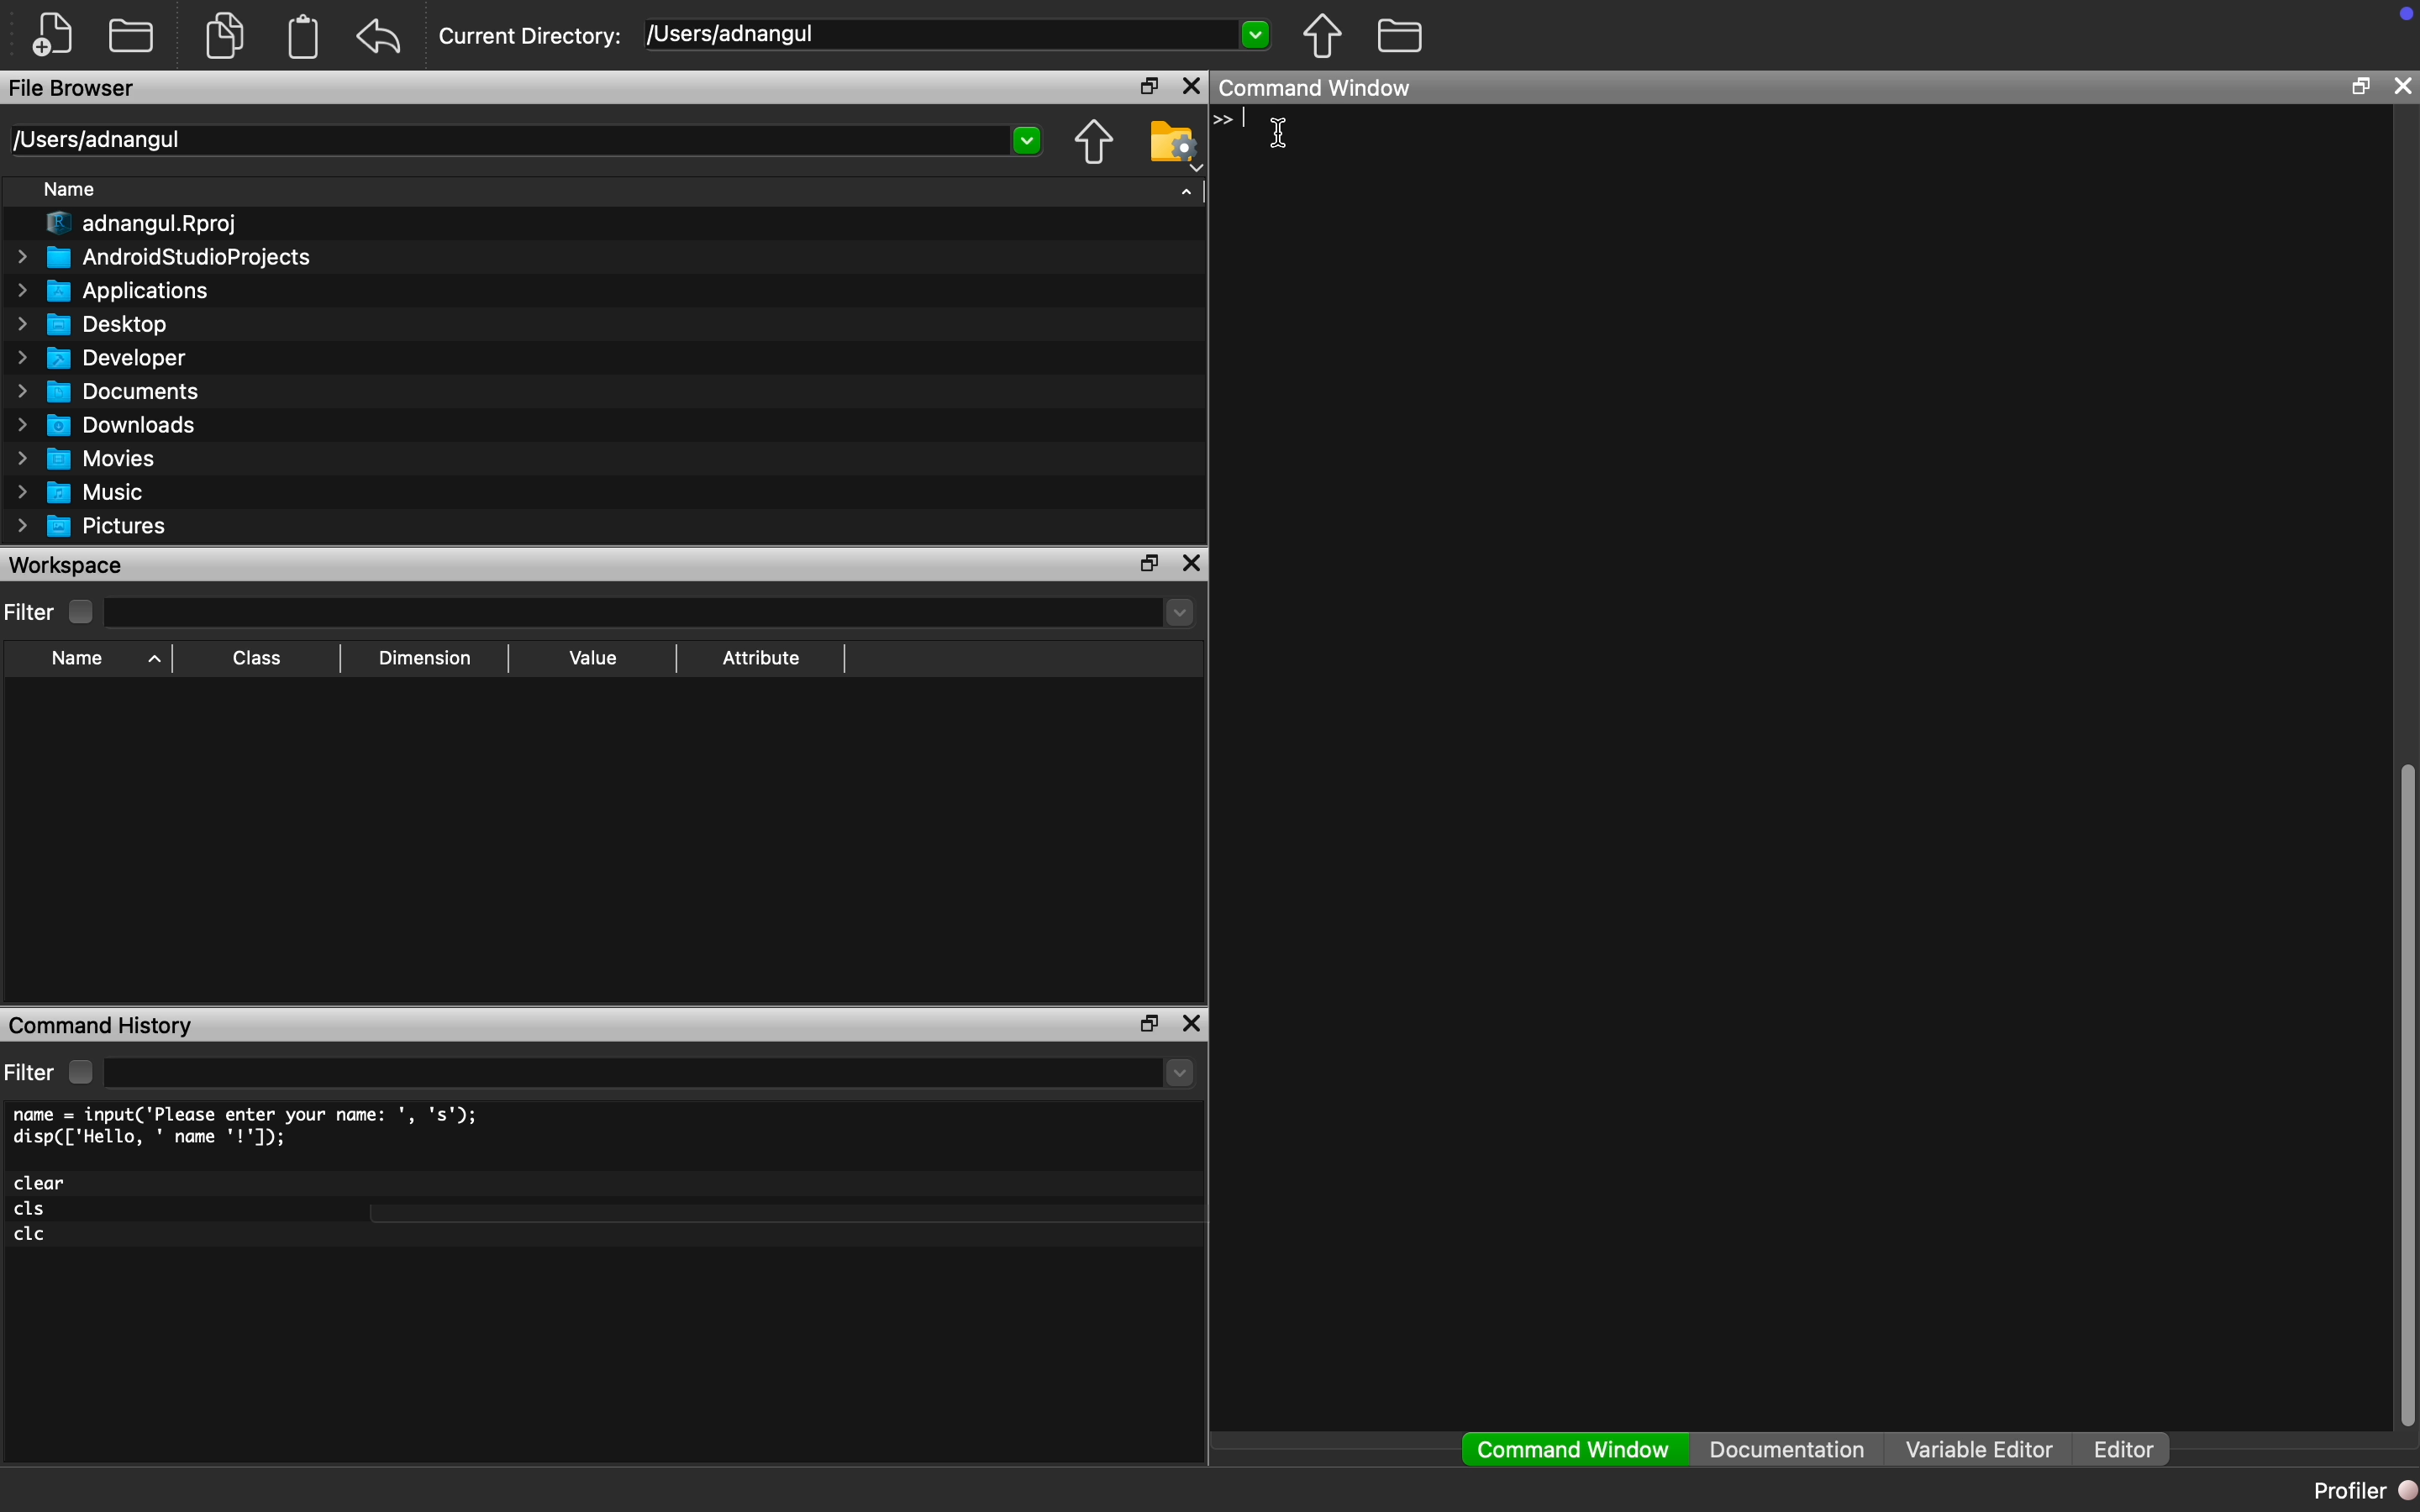 The width and height of the screenshot is (2420, 1512). I want to click on icon, so click(1224, 121).